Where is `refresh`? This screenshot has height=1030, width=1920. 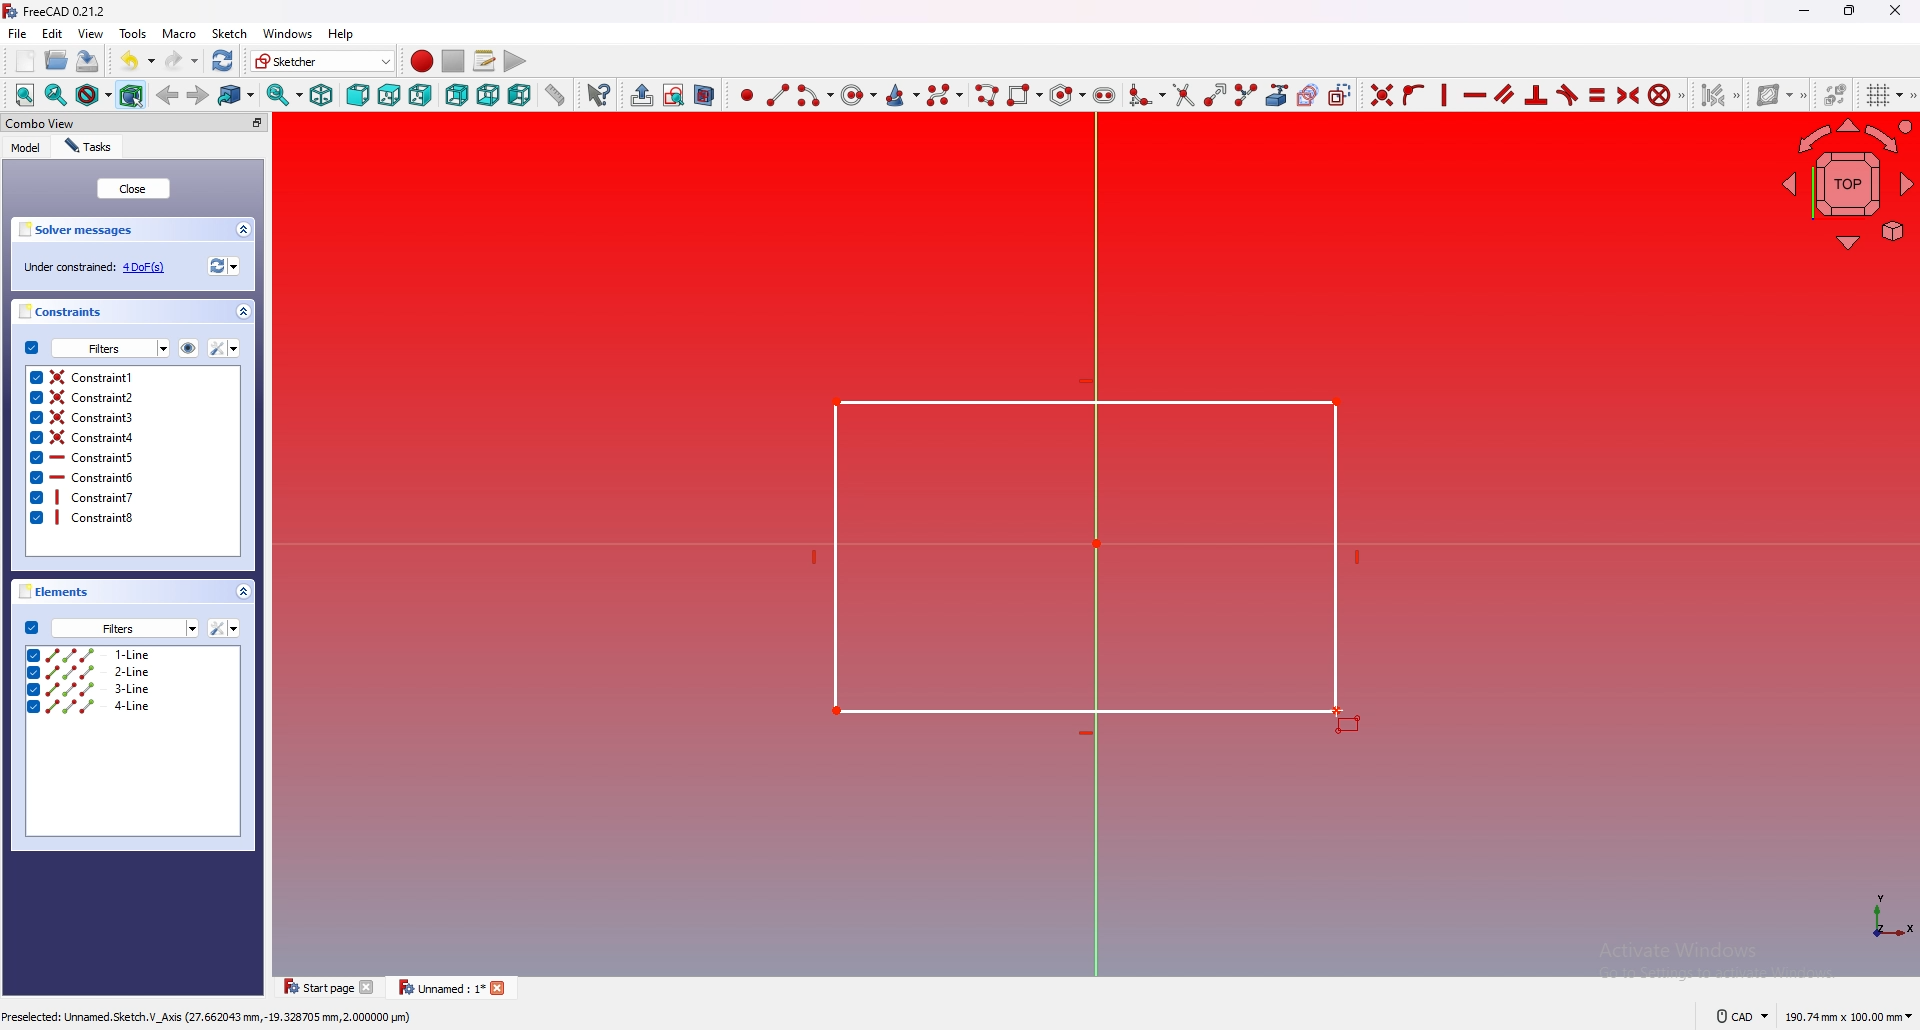
refresh is located at coordinates (223, 266).